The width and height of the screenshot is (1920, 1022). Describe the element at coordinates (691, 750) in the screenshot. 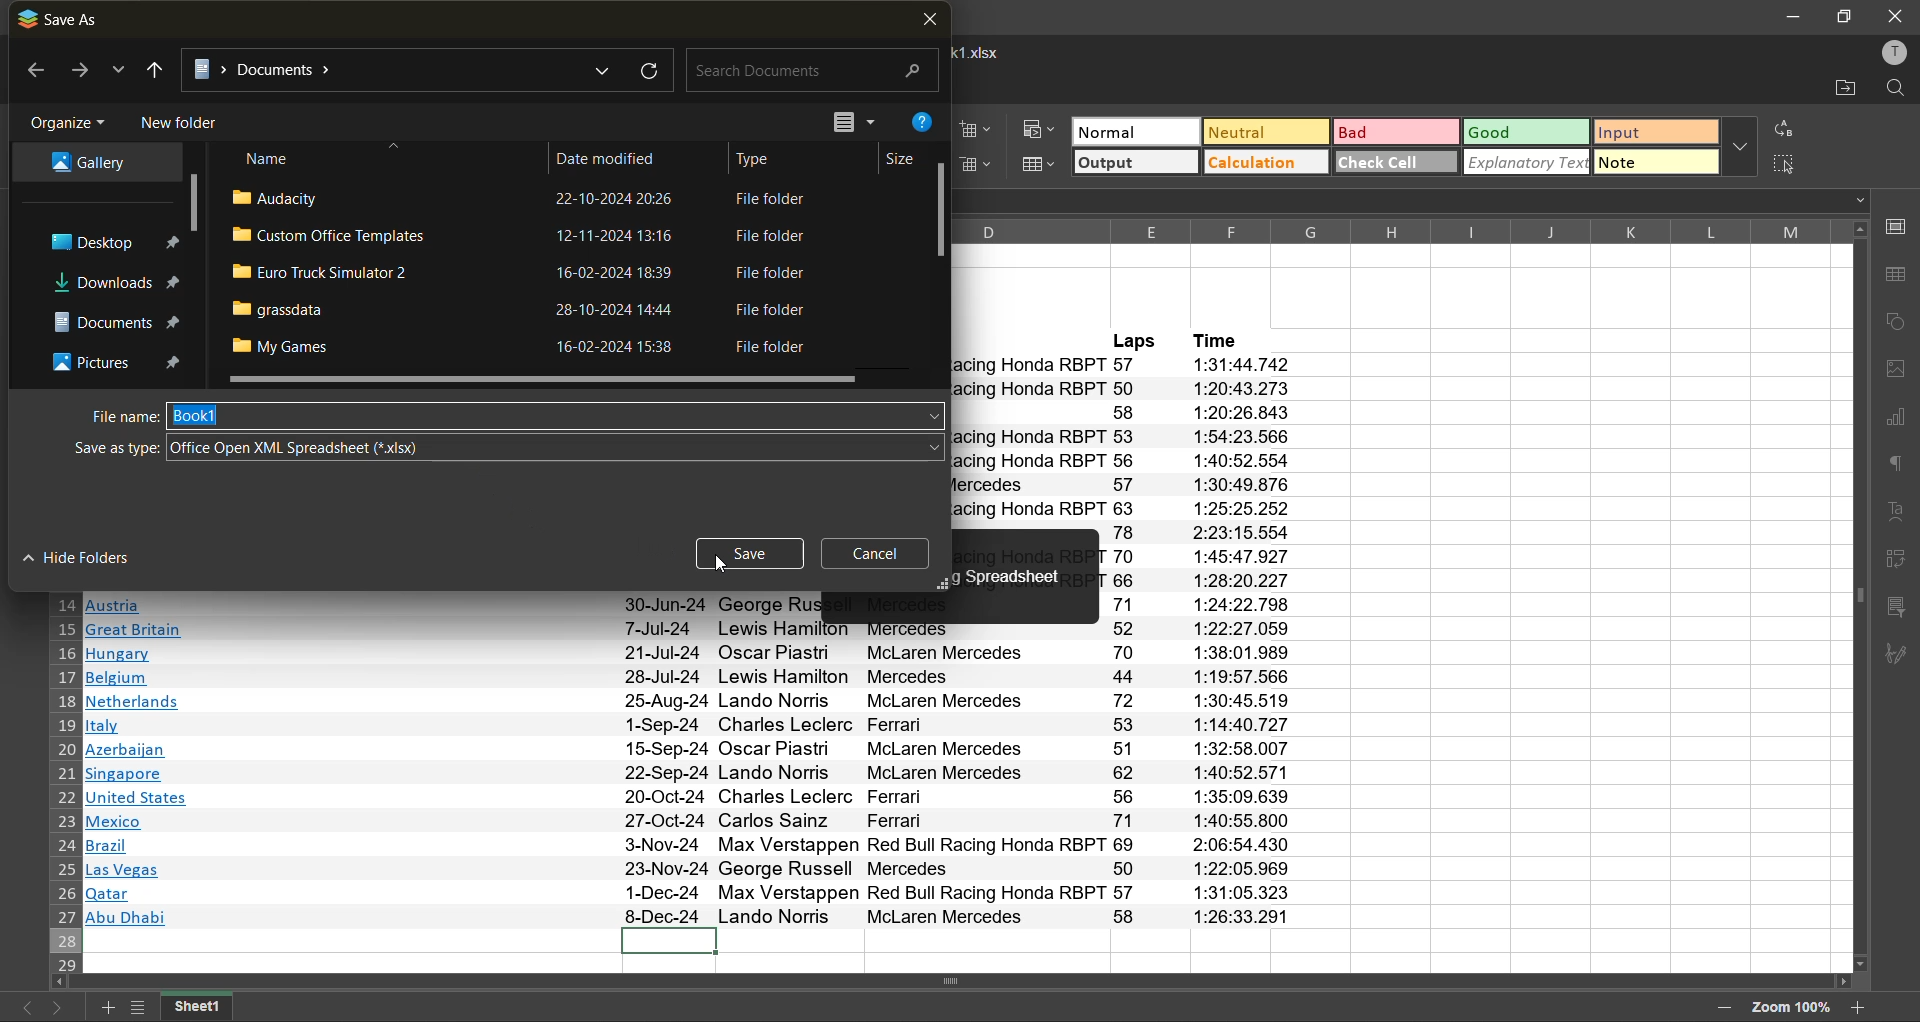

I see `Azerbaijan 19-Sep-24 Oscar rFiastn McLaren Mercedes 21 1:32:98.007` at that location.